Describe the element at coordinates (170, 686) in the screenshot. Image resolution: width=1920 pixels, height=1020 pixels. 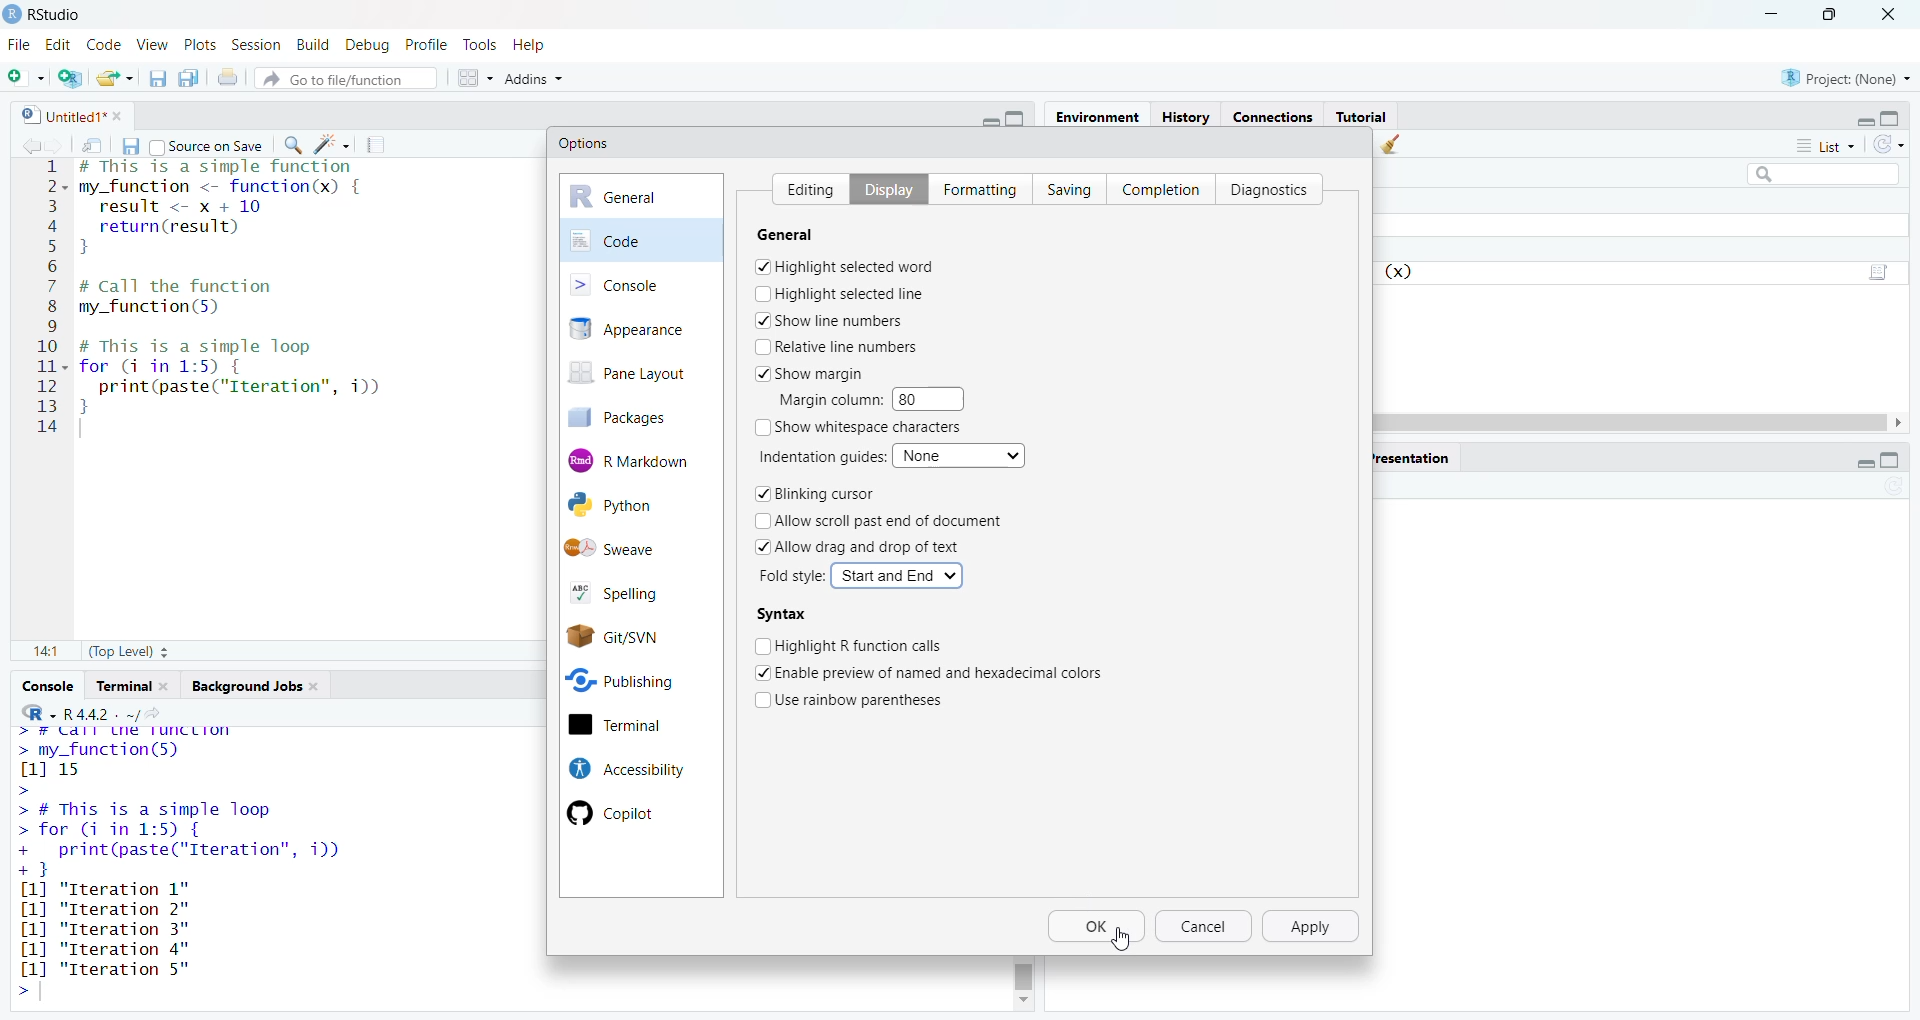
I see `close ` at that location.